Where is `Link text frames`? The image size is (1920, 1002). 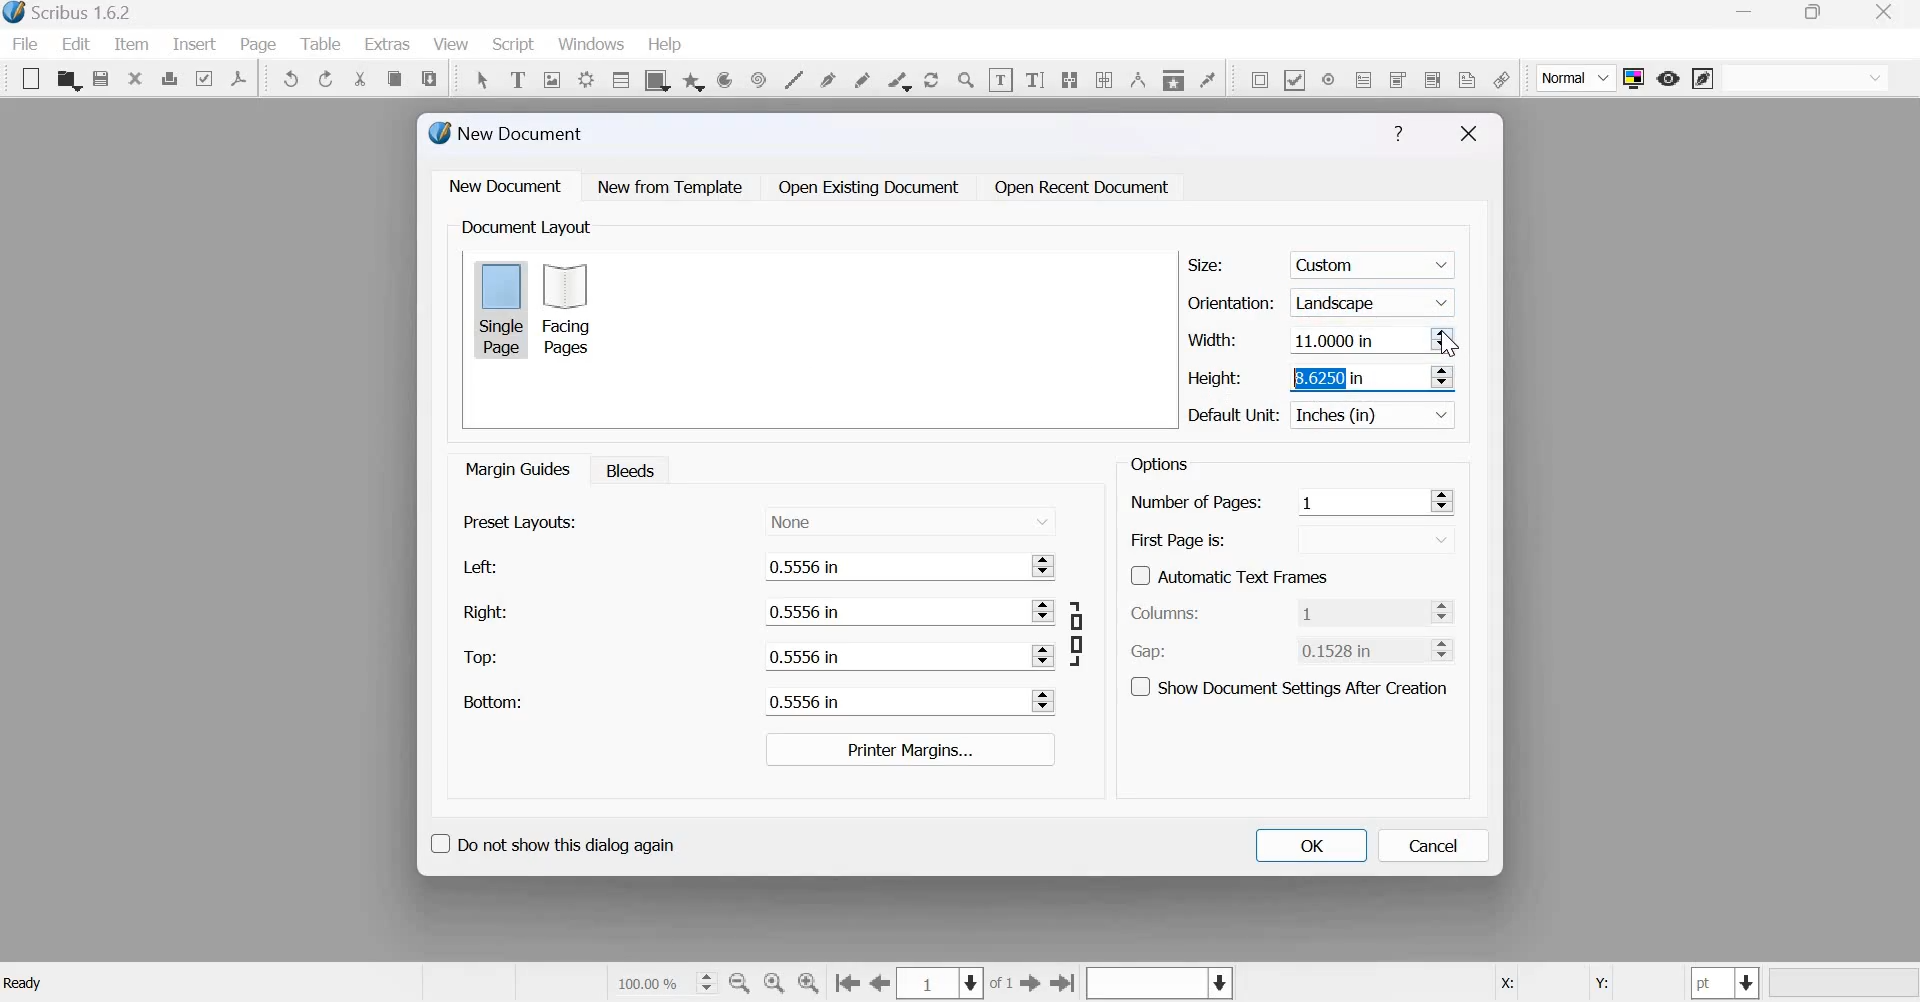
Link text frames is located at coordinates (1069, 77).